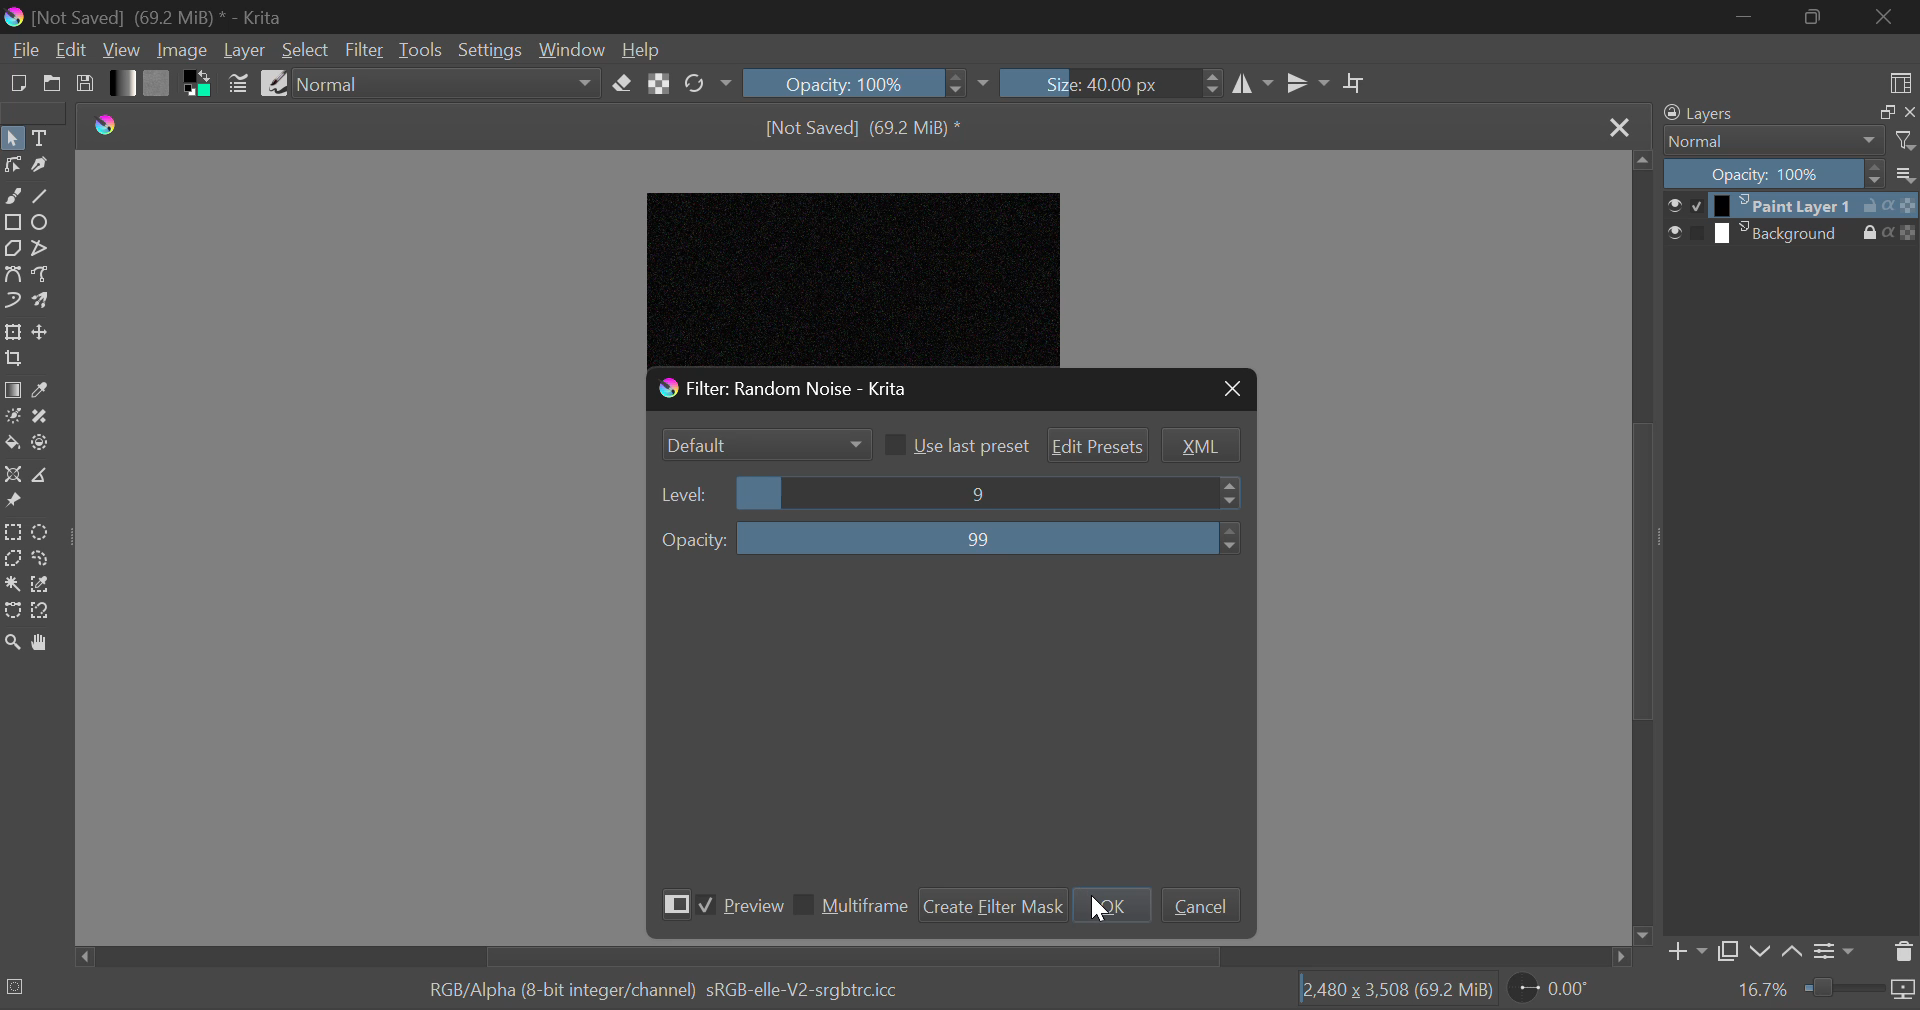  I want to click on Close, so click(1232, 389).